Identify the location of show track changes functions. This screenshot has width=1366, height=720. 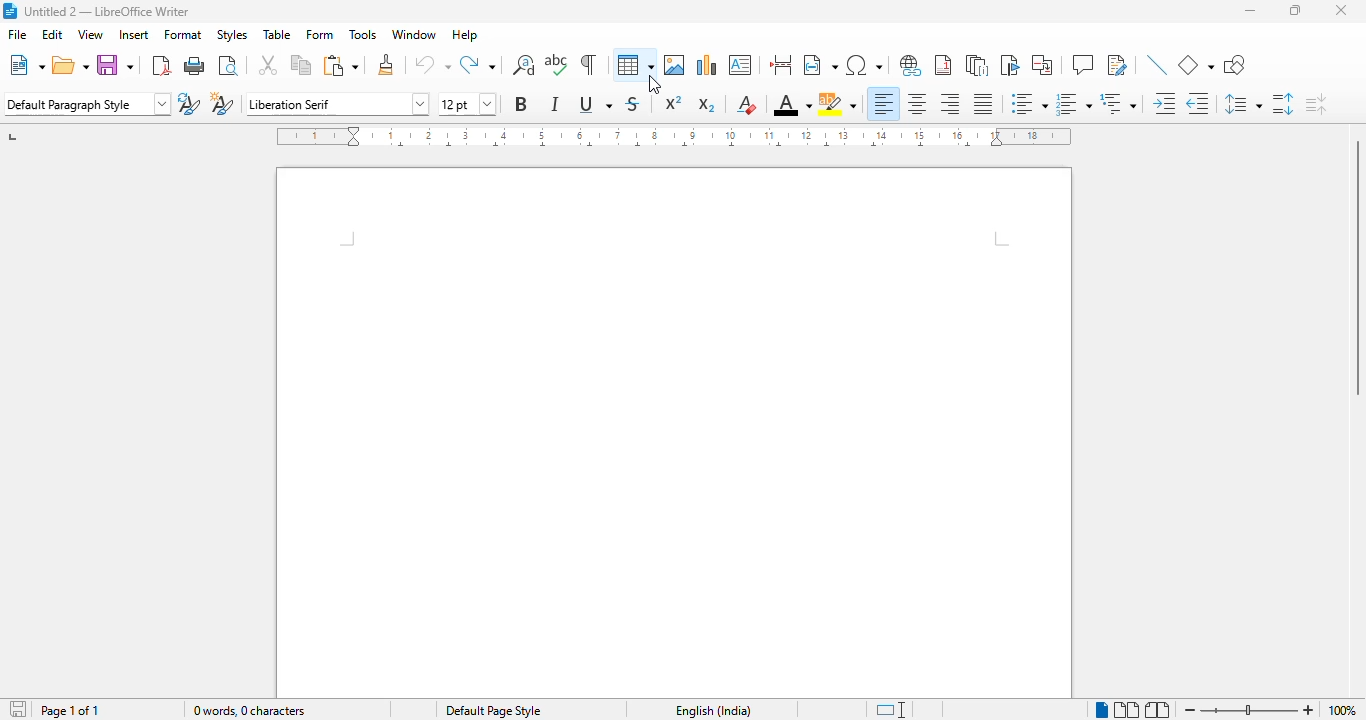
(1118, 65).